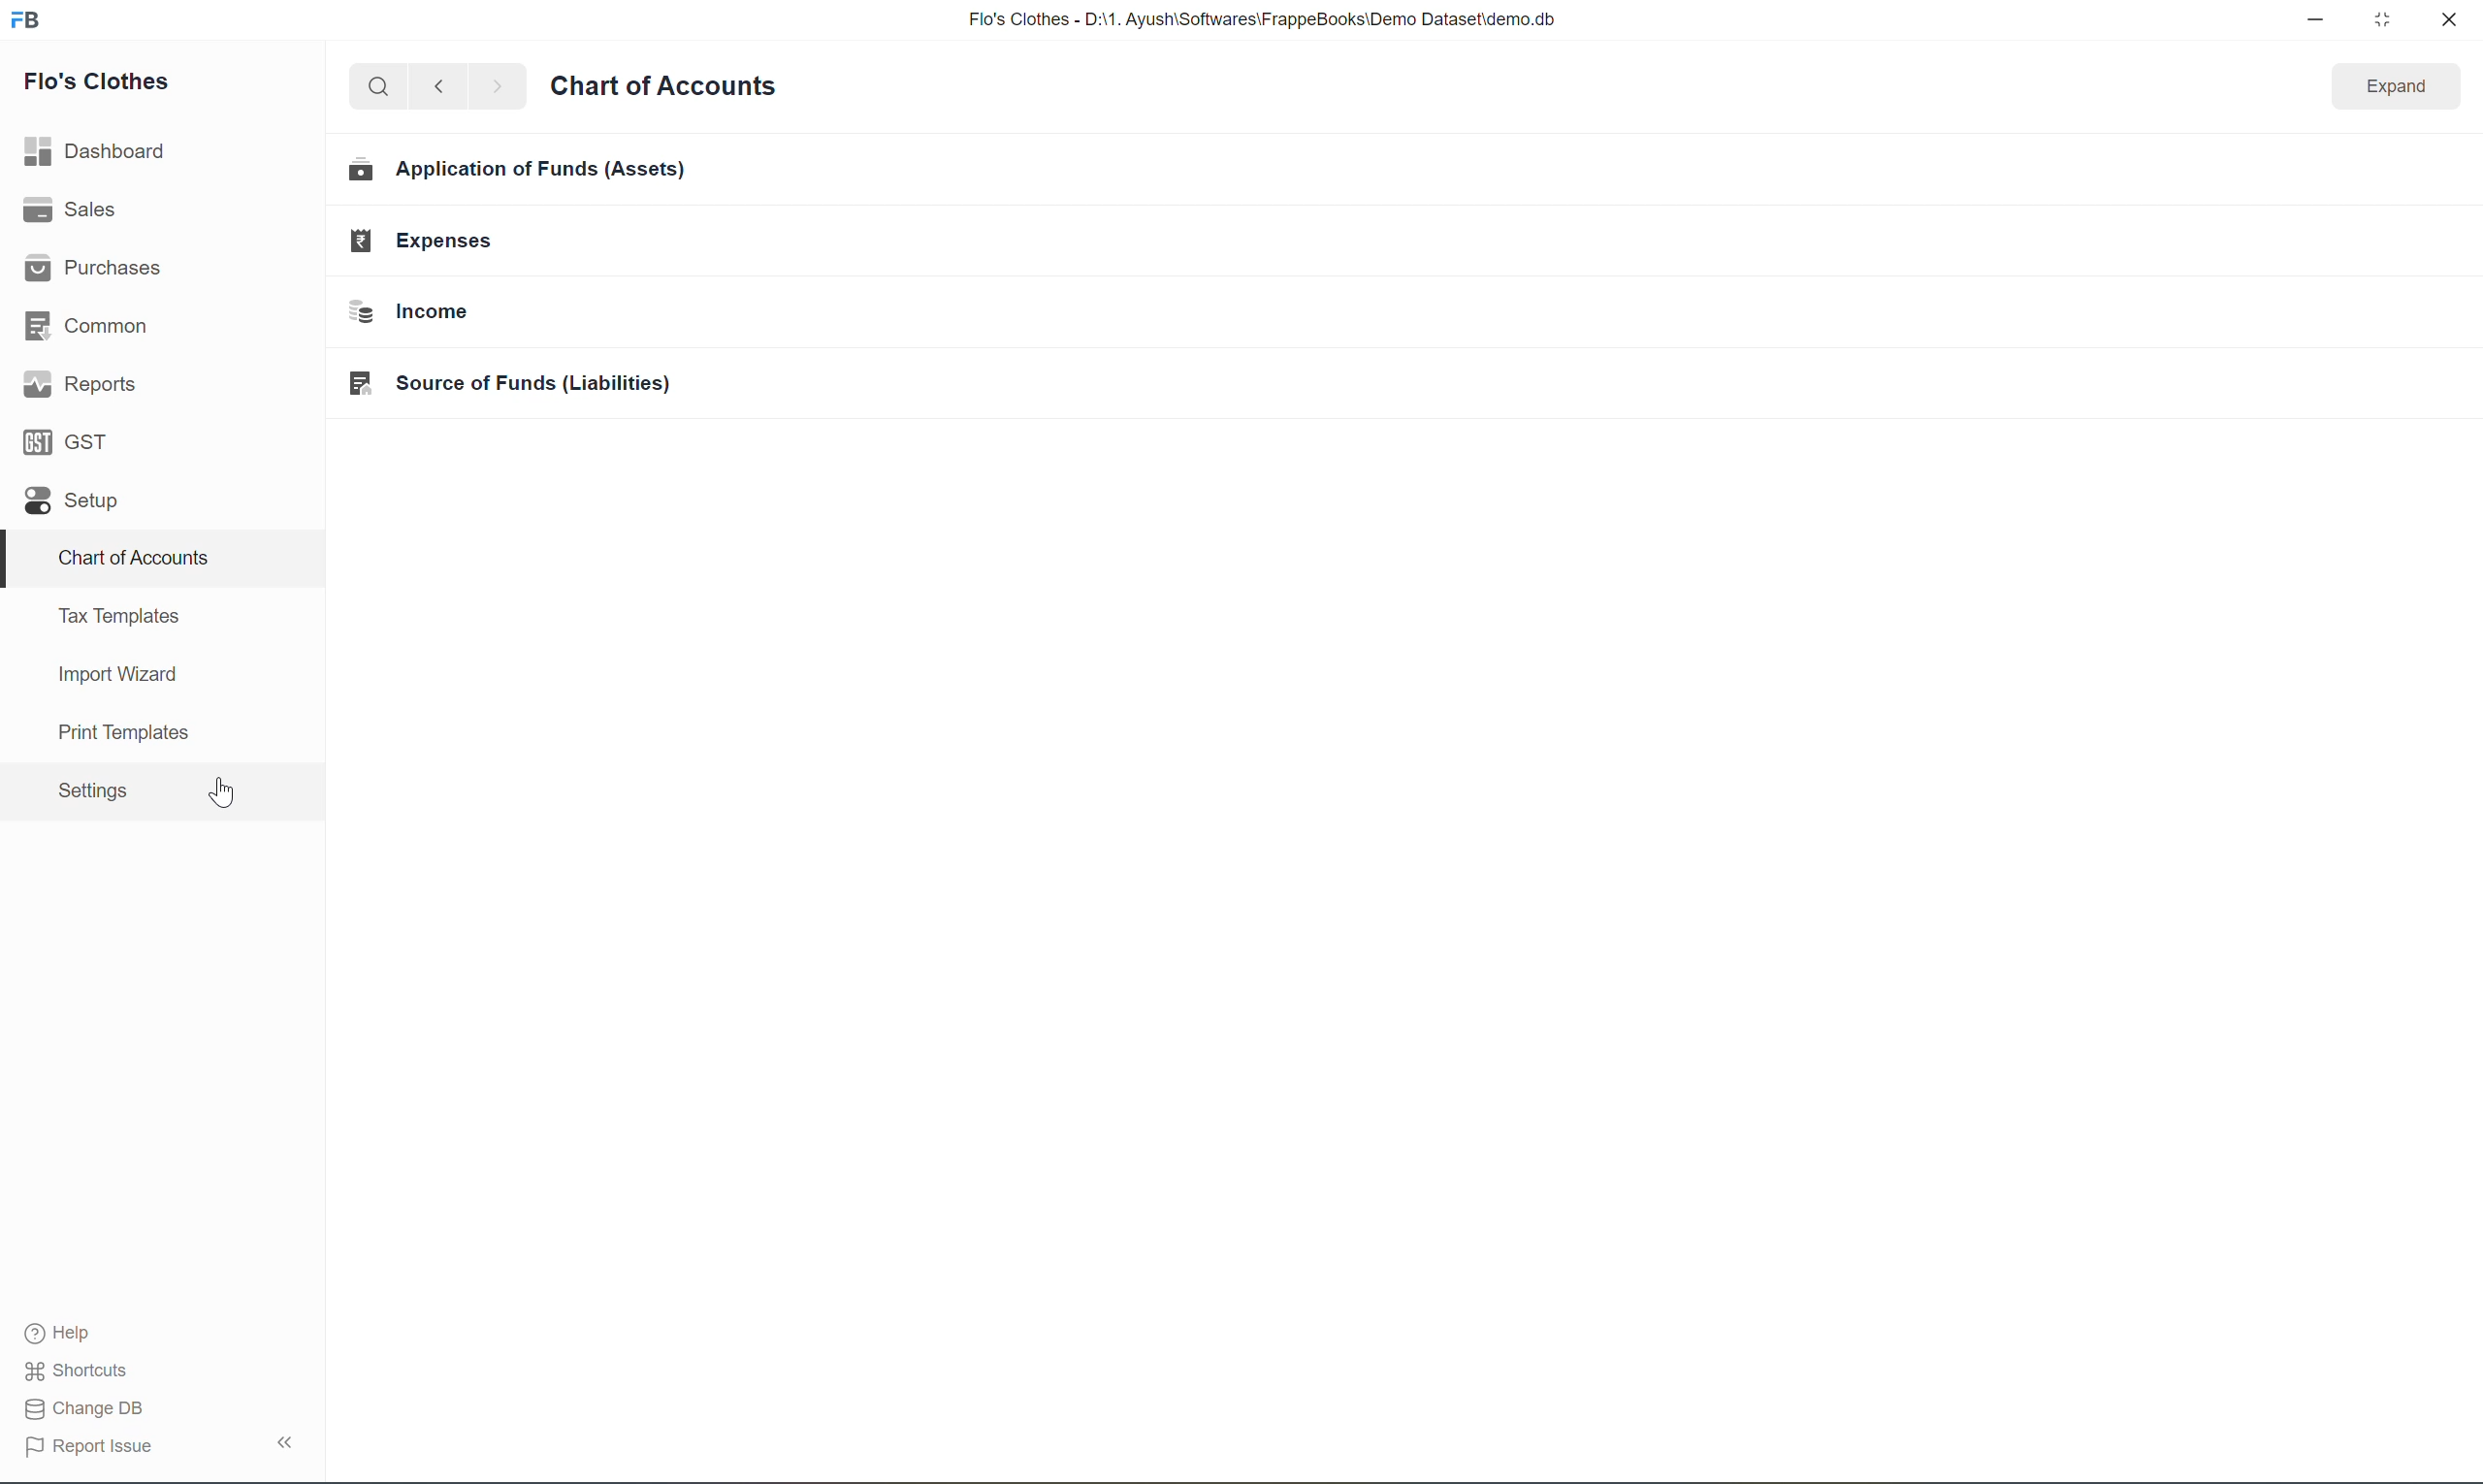  Describe the element at coordinates (288, 1439) in the screenshot. I see `Collapse` at that location.